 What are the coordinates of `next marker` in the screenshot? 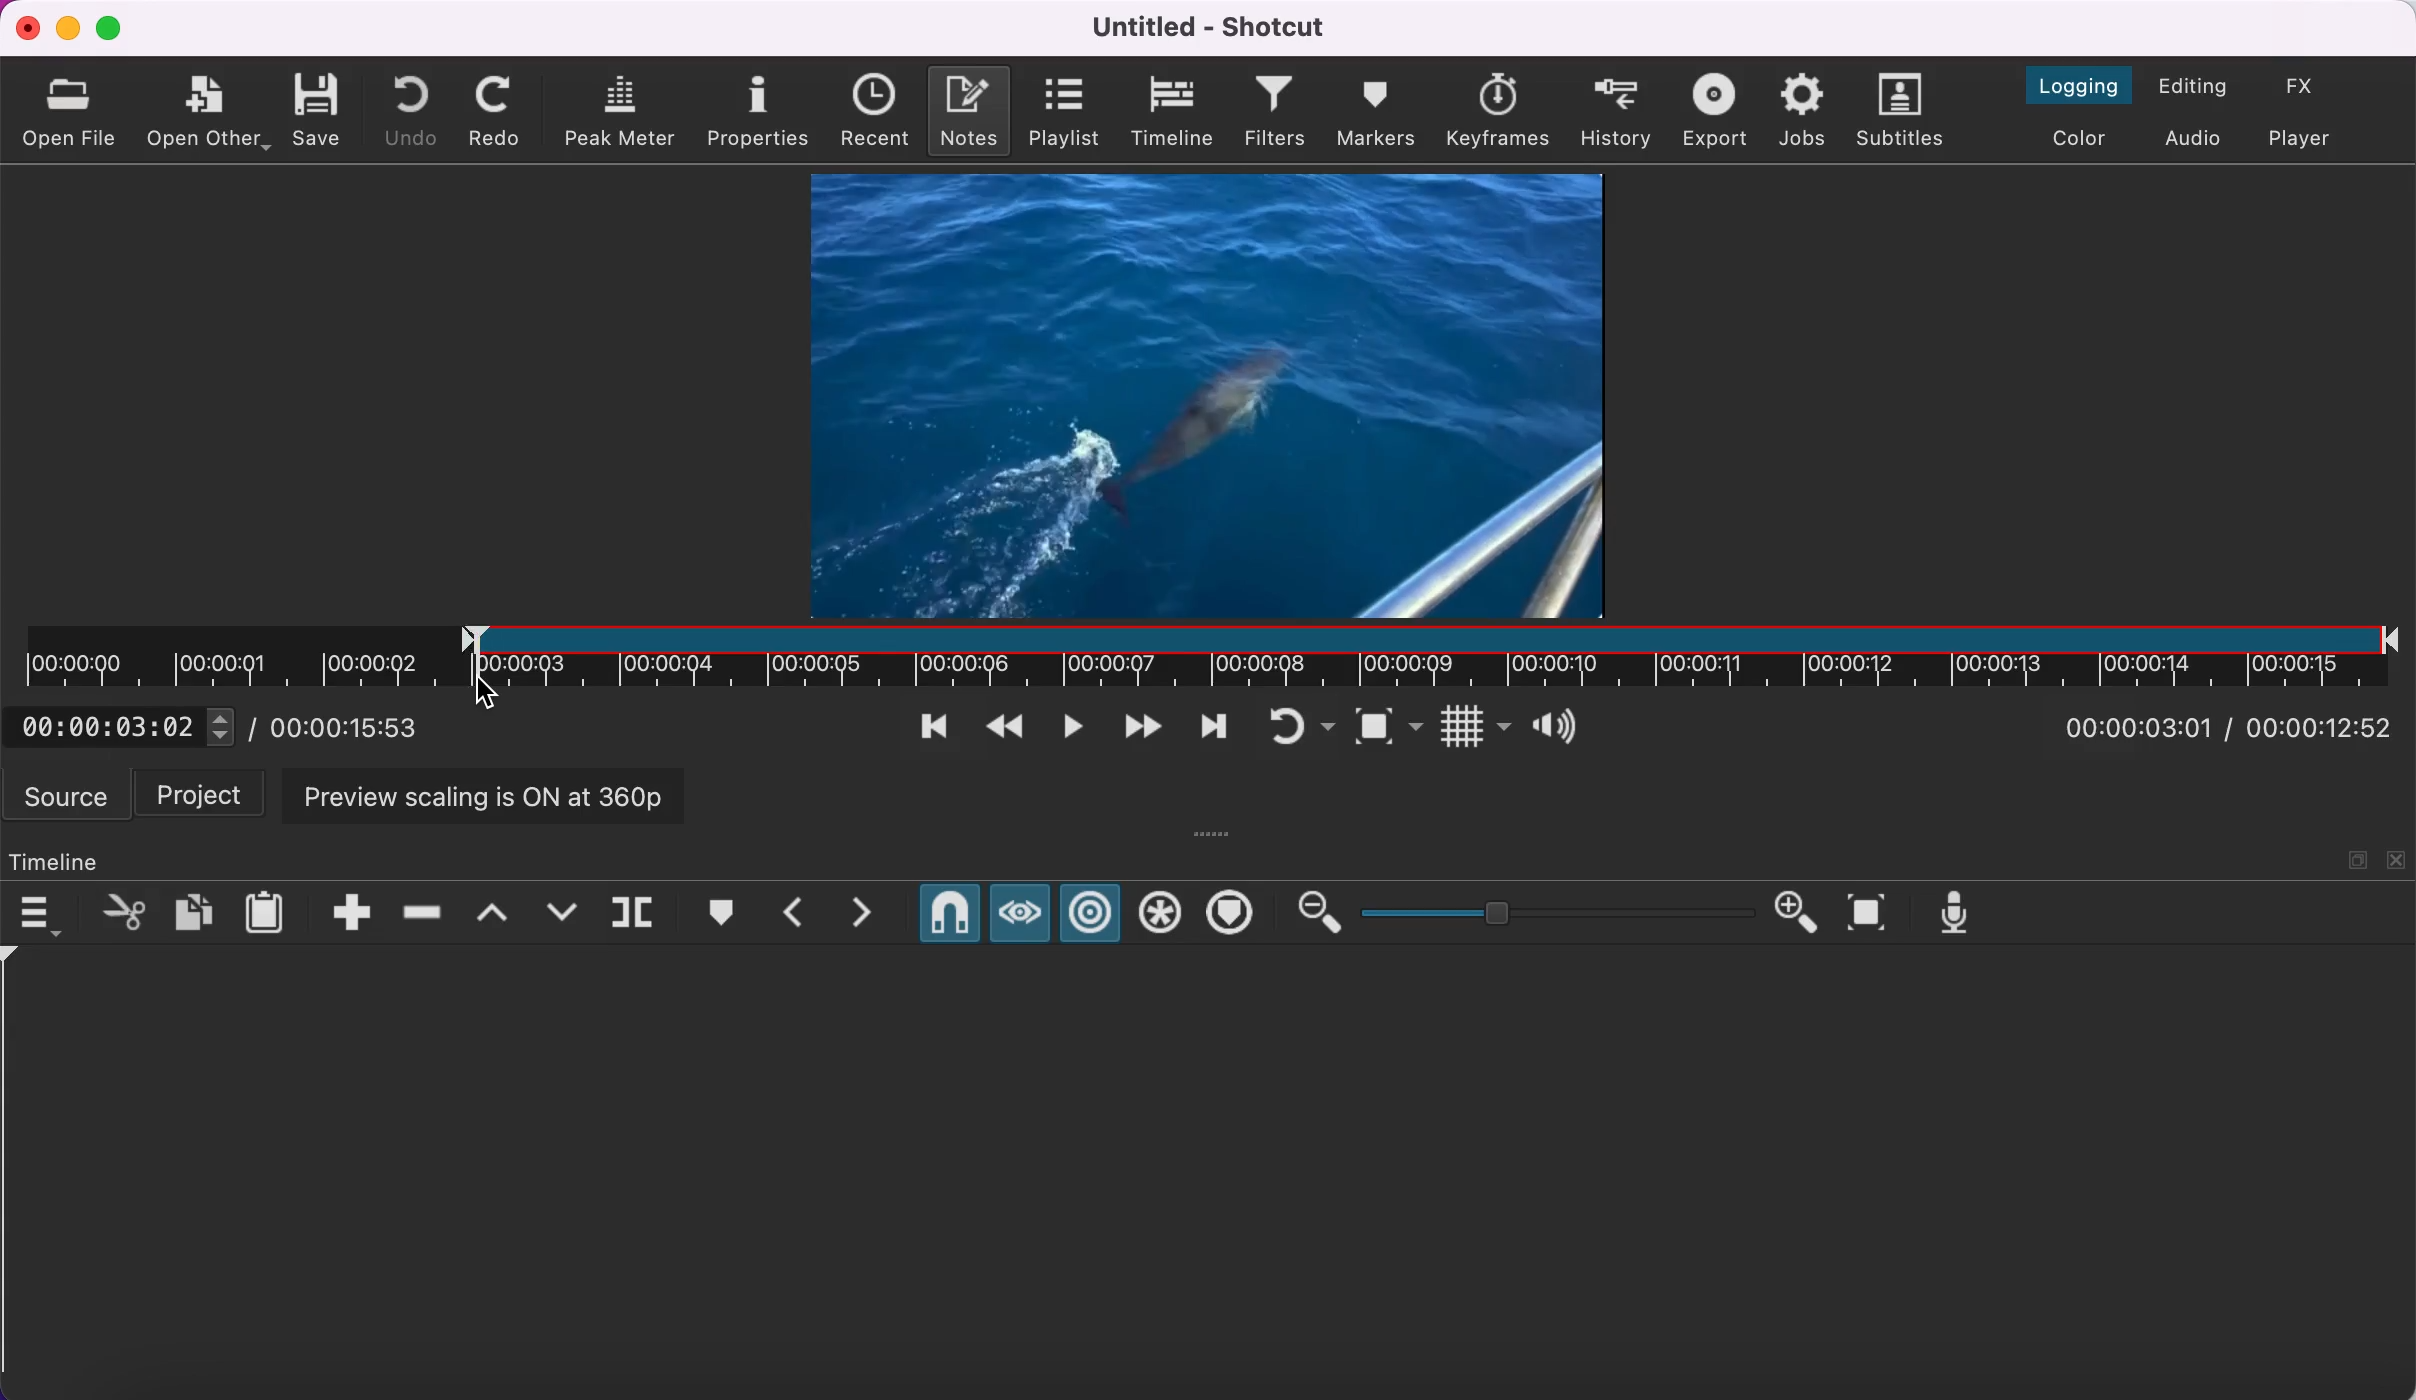 It's located at (866, 914).